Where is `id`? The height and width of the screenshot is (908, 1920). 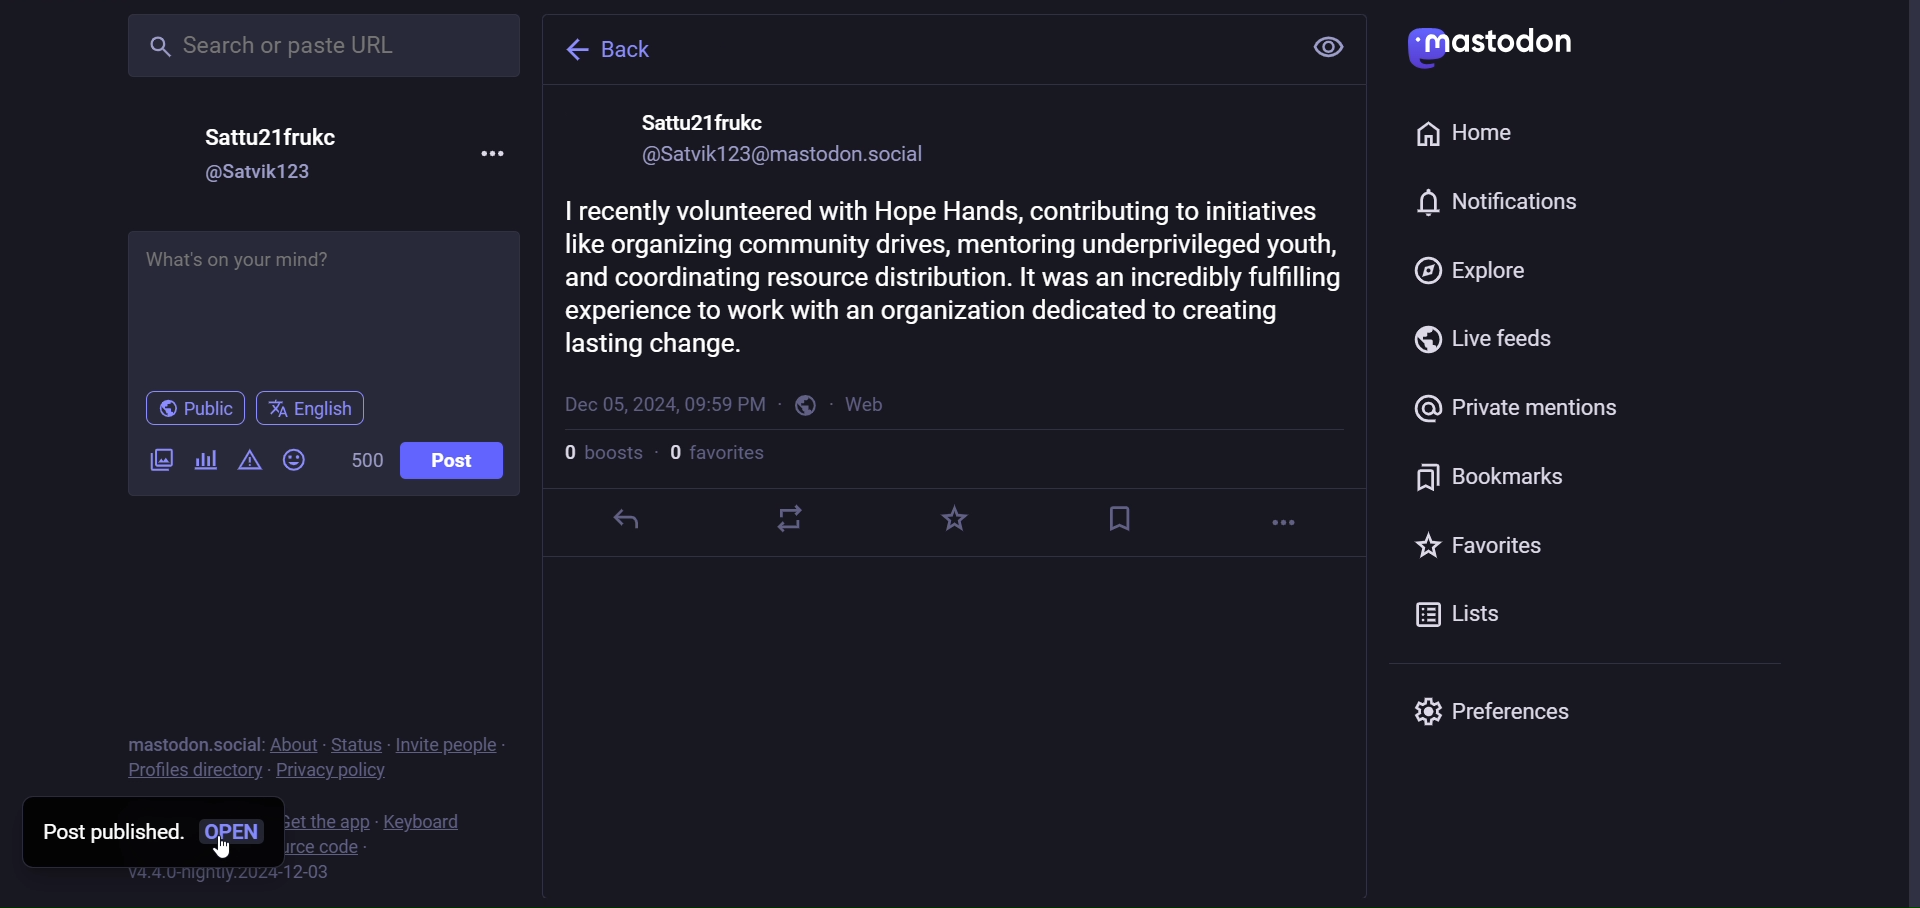
id is located at coordinates (261, 177).